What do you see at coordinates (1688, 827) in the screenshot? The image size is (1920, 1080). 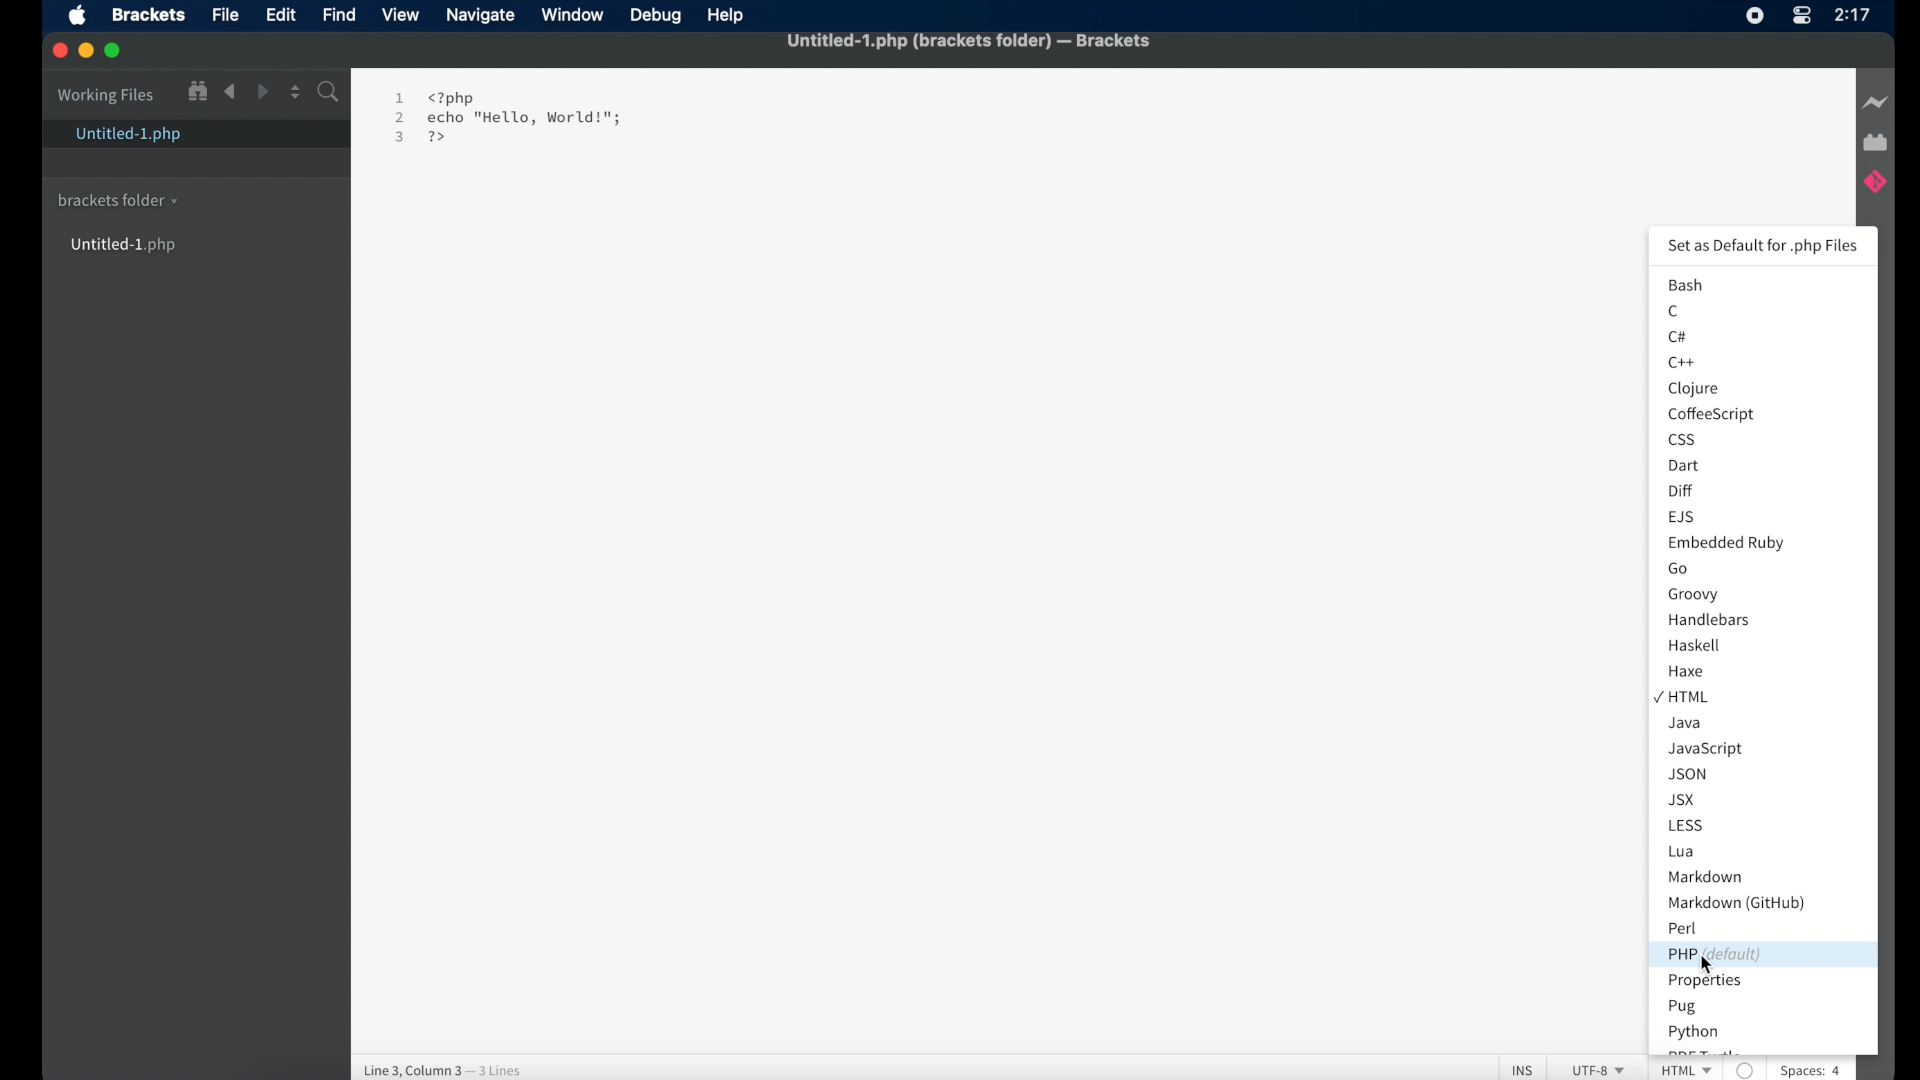 I see `less` at bounding box center [1688, 827].